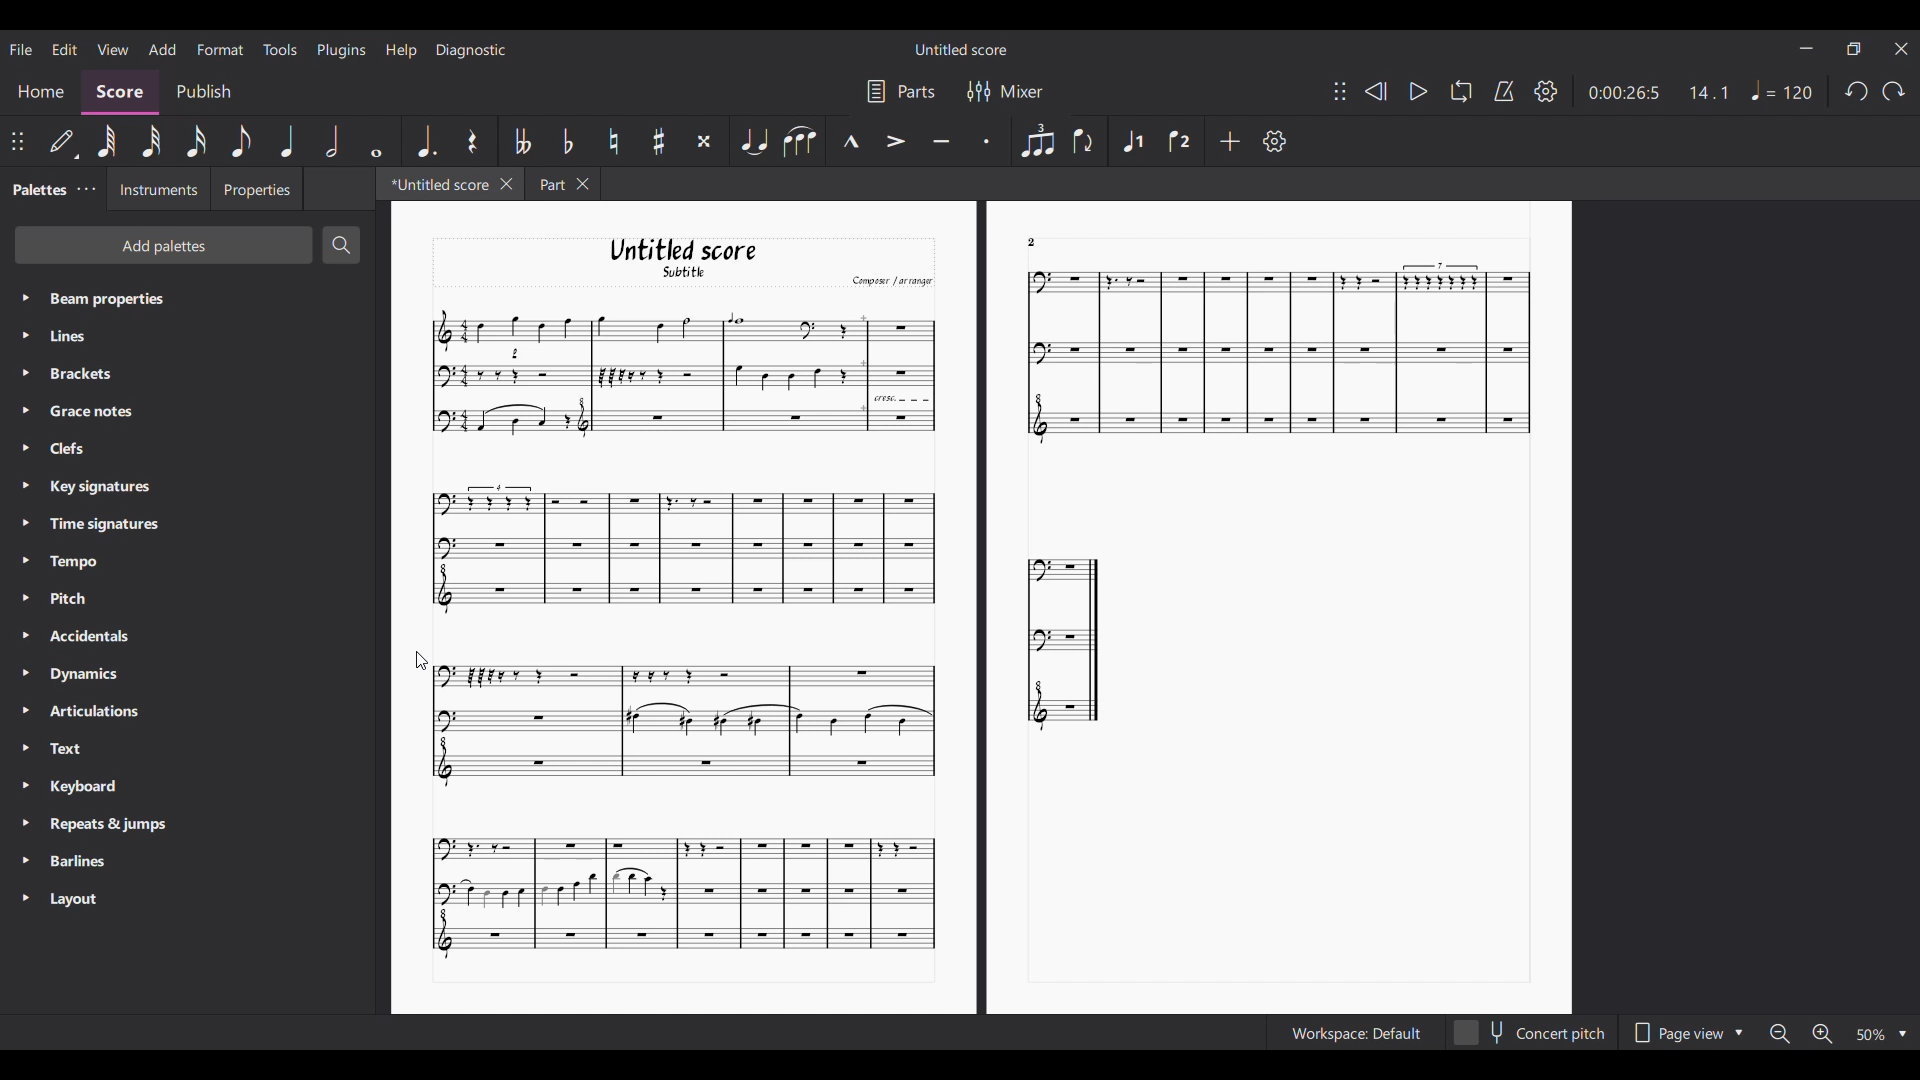  What do you see at coordinates (332, 141) in the screenshot?
I see `Half note` at bounding box center [332, 141].